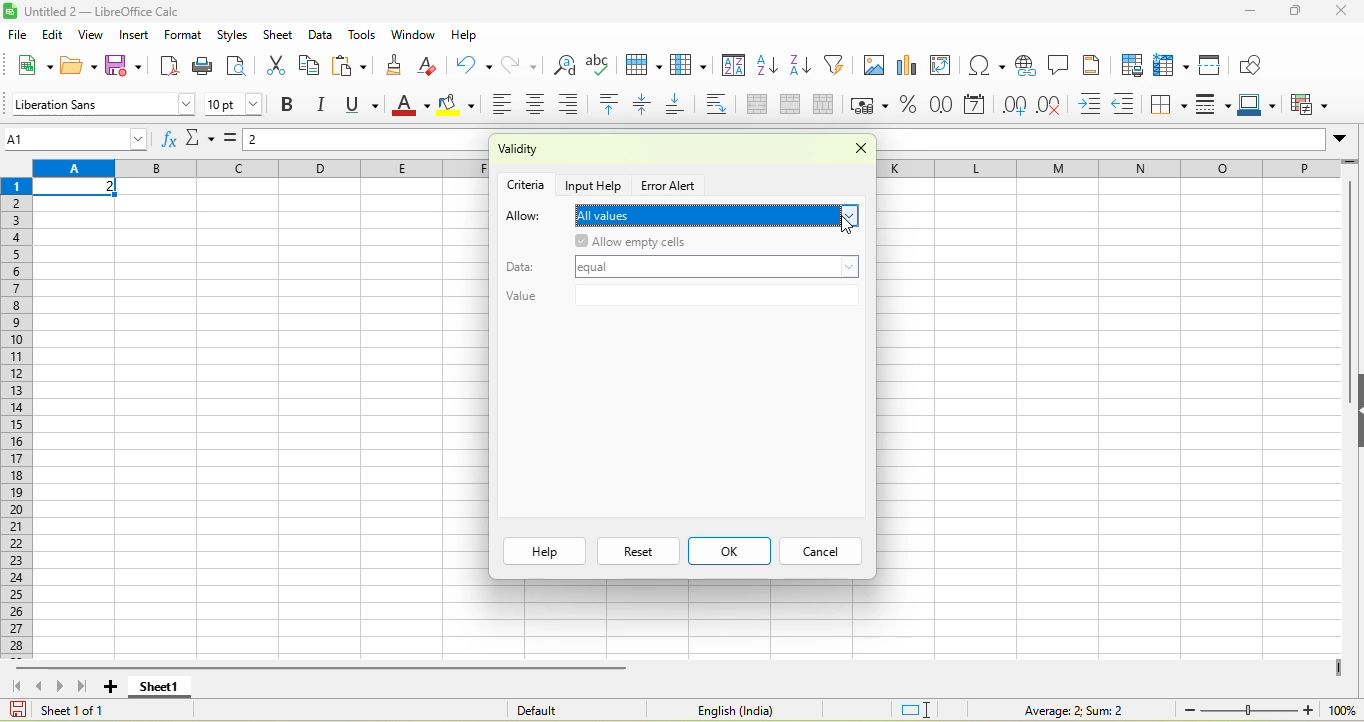  I want to click on sort descending, so click(803, 67).